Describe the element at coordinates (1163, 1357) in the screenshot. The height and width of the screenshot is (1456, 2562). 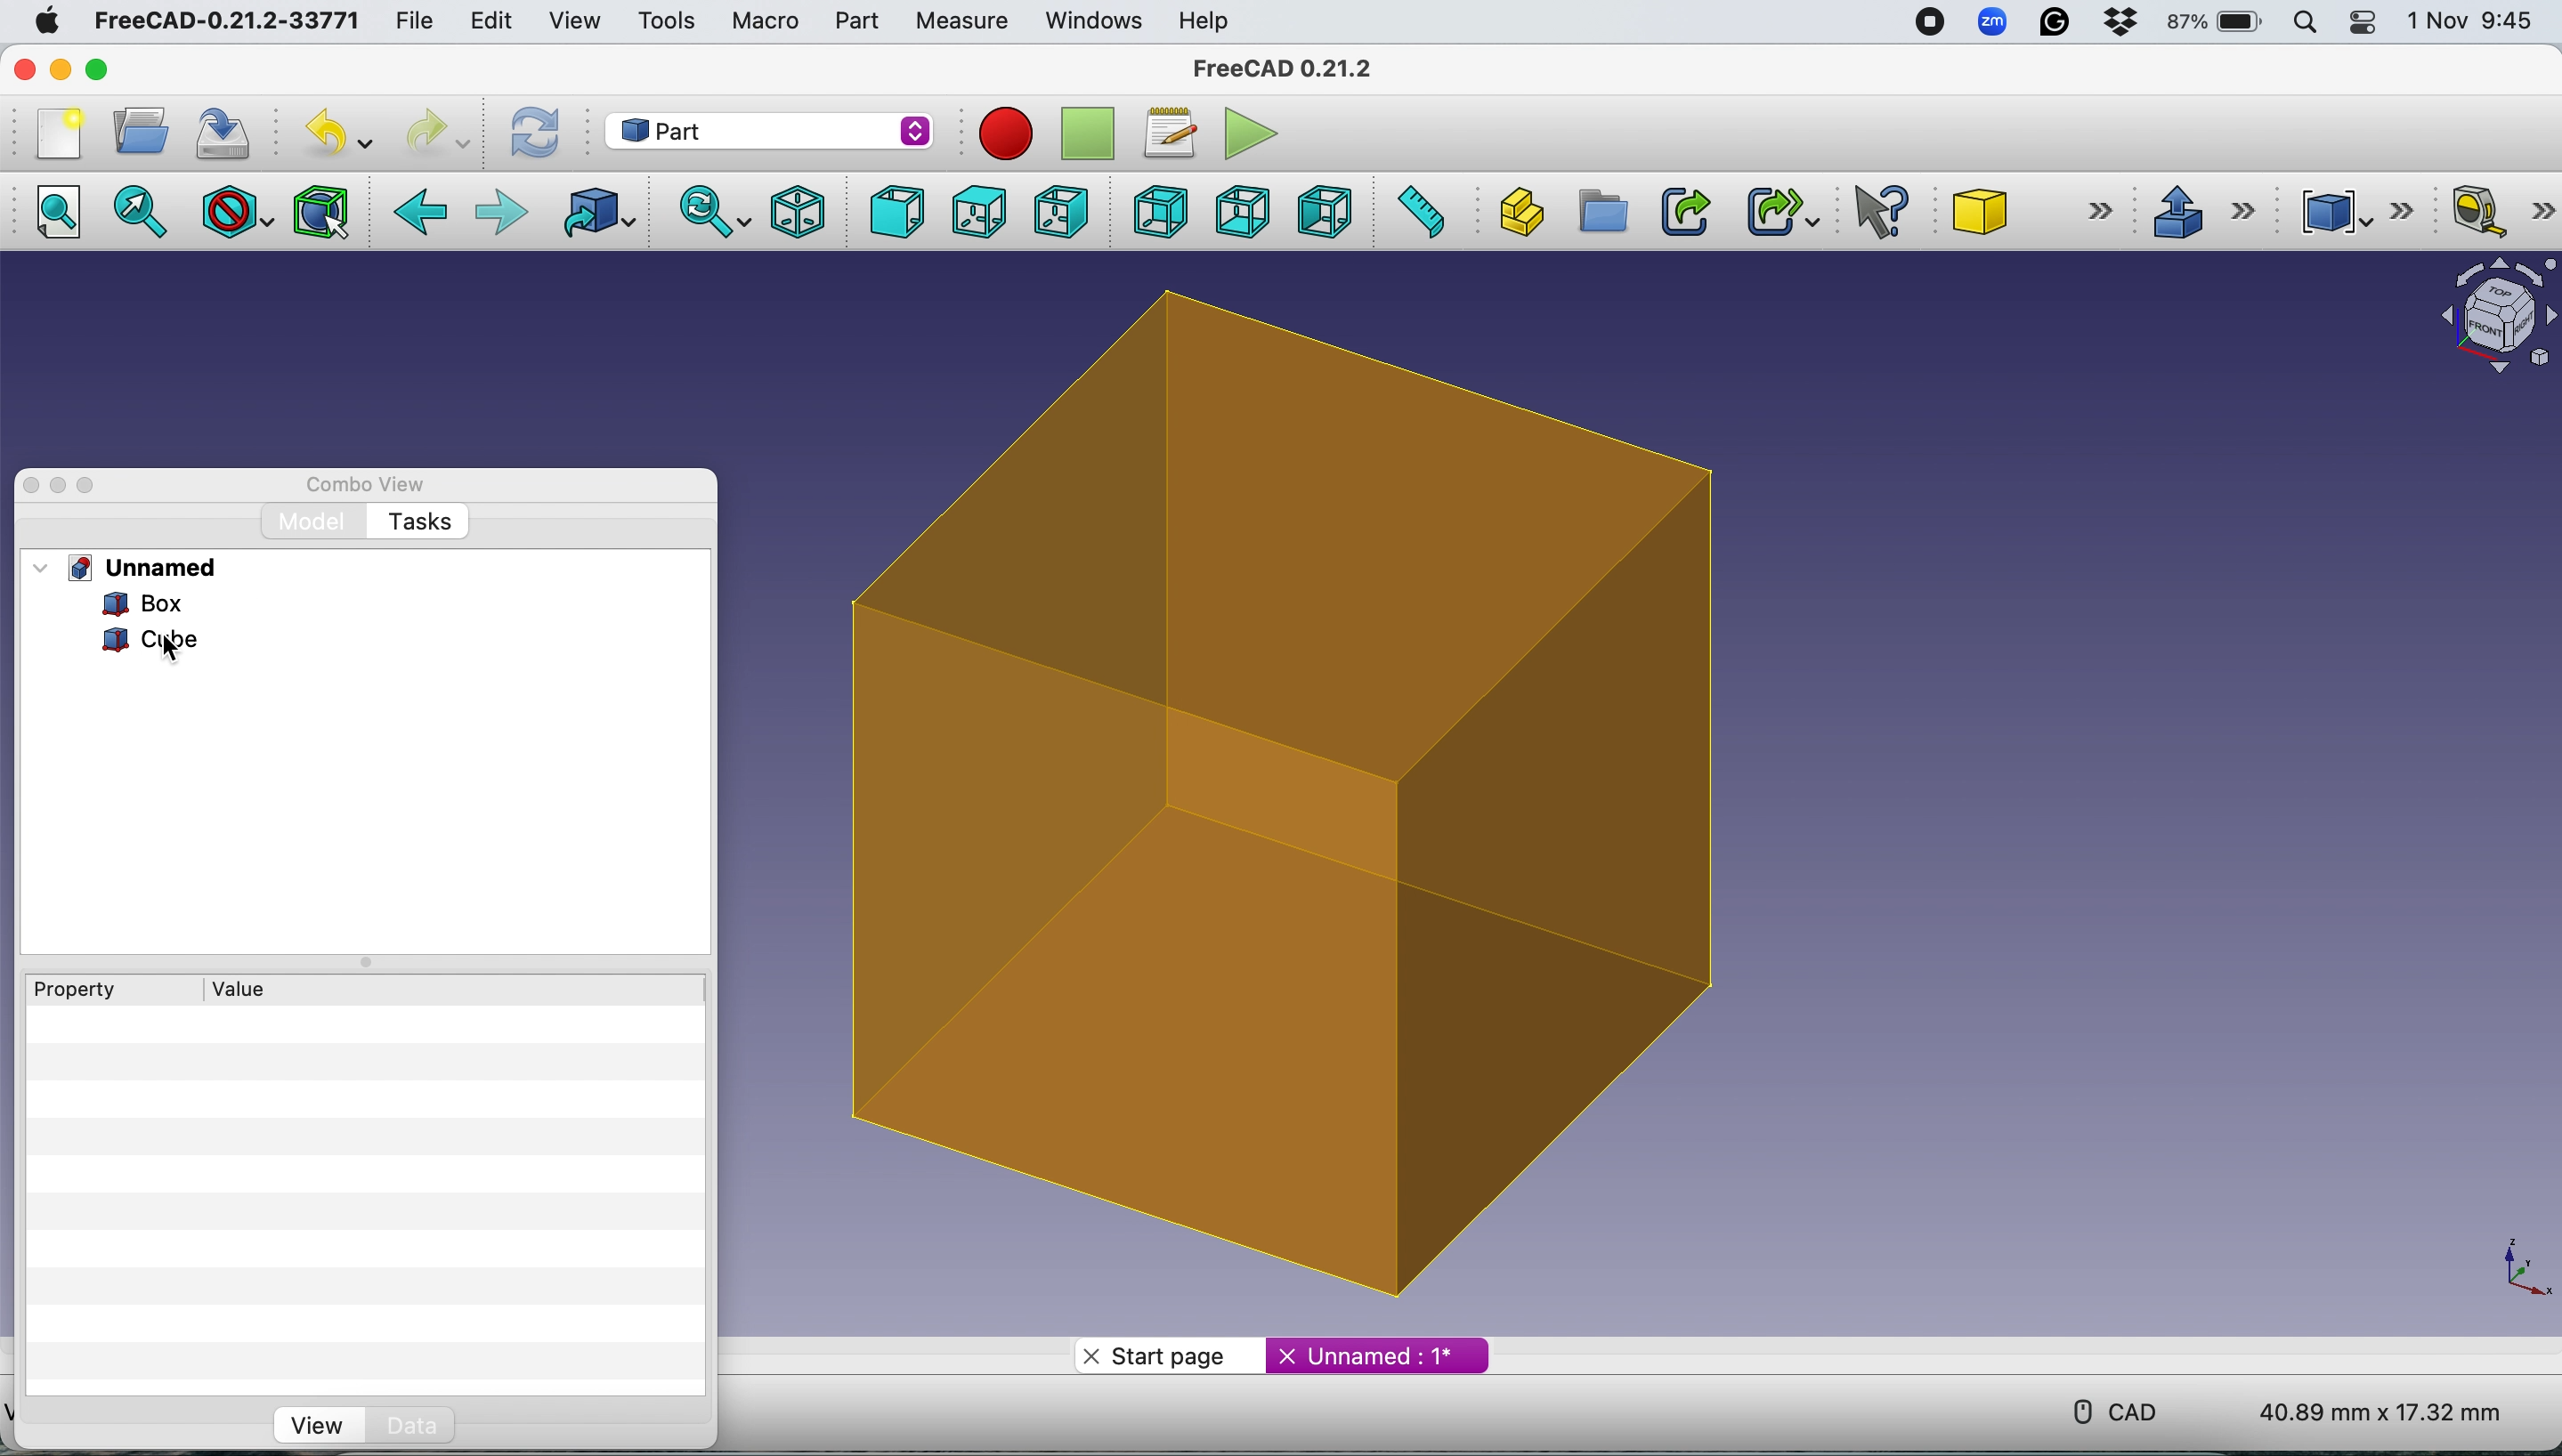
I see `Start page` at that location.